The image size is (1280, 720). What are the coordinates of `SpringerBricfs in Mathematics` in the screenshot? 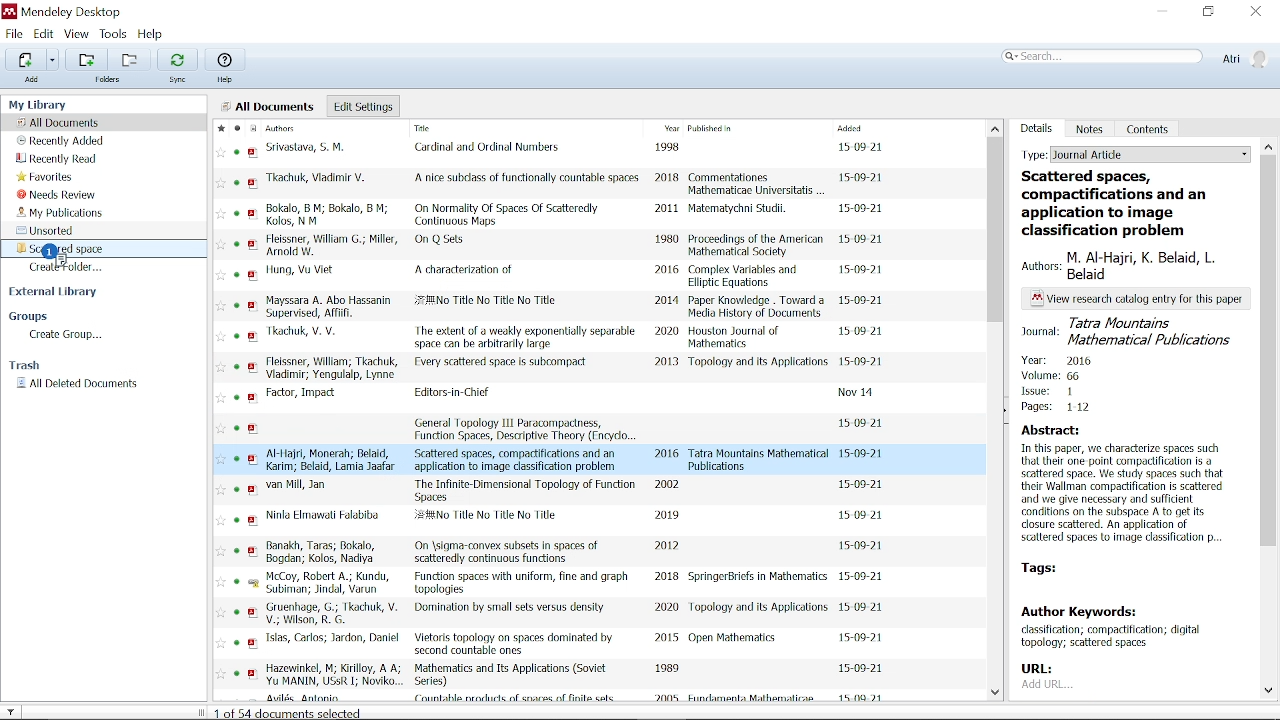 It's located at (758, 578).